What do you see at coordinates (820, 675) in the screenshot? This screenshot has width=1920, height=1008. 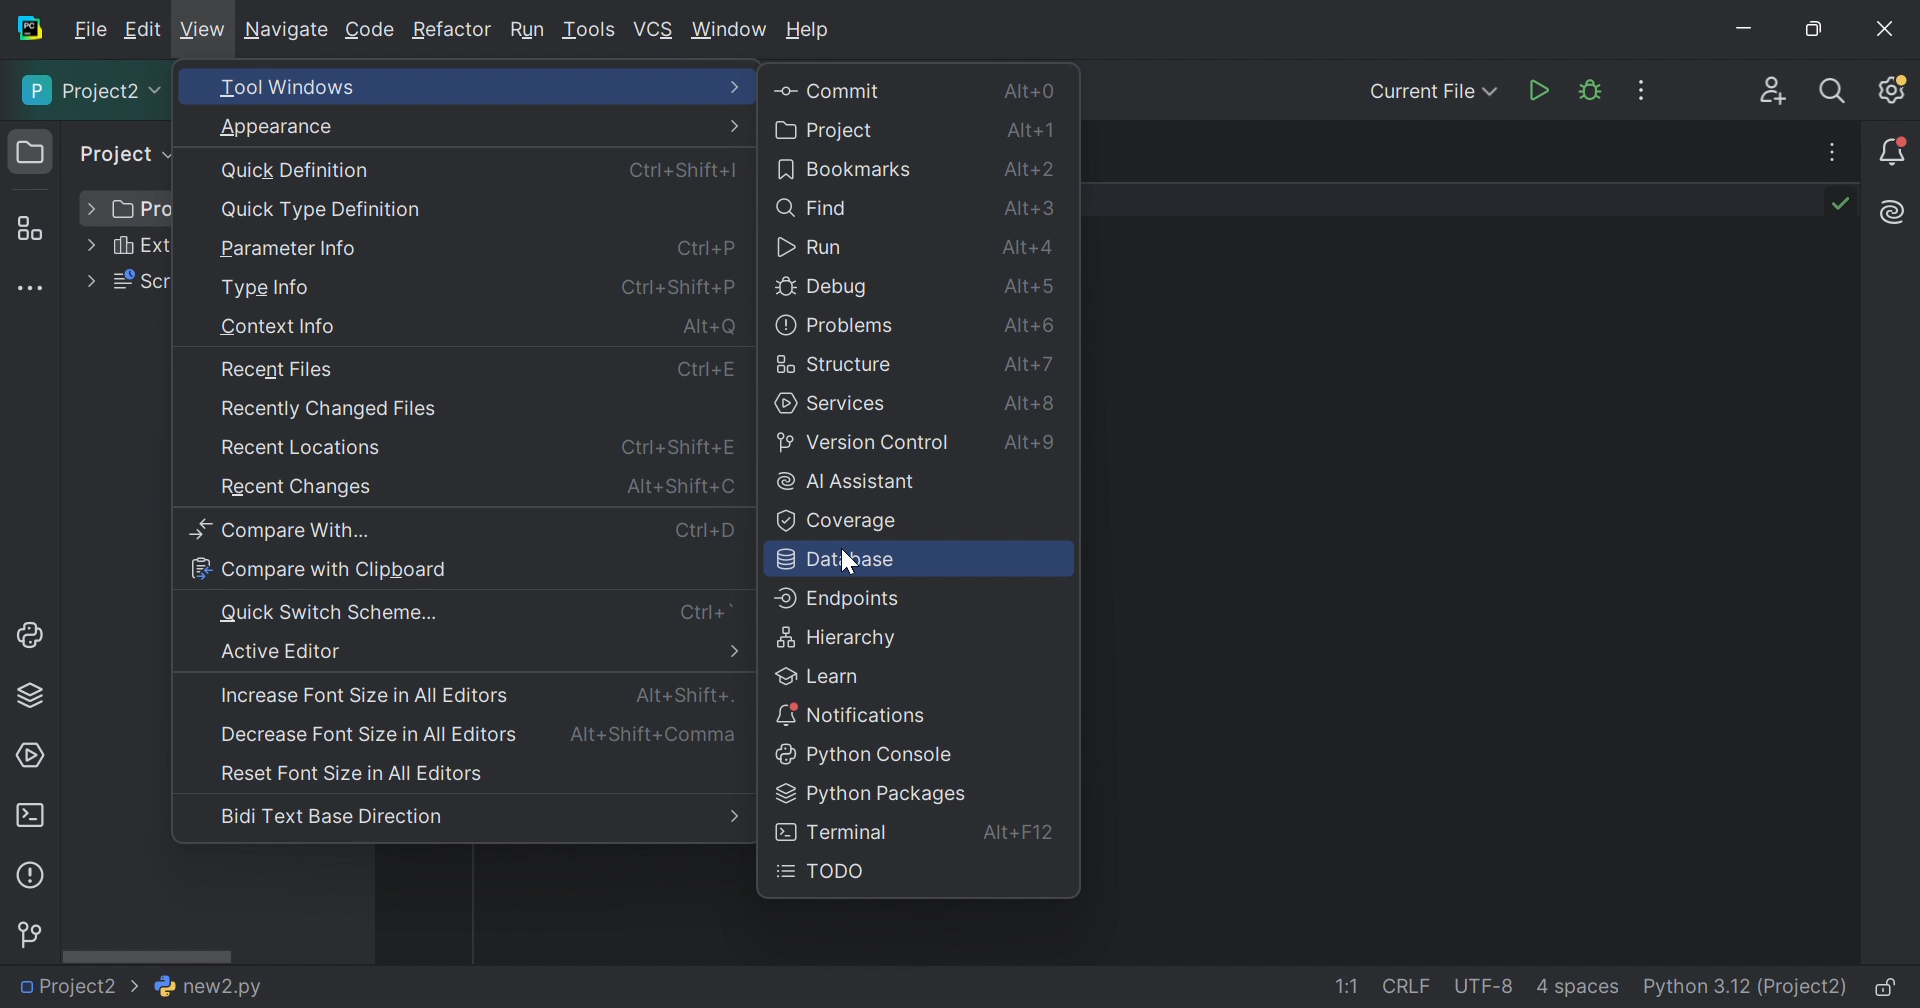 I see `Learn` at bounding box center [820, 675].